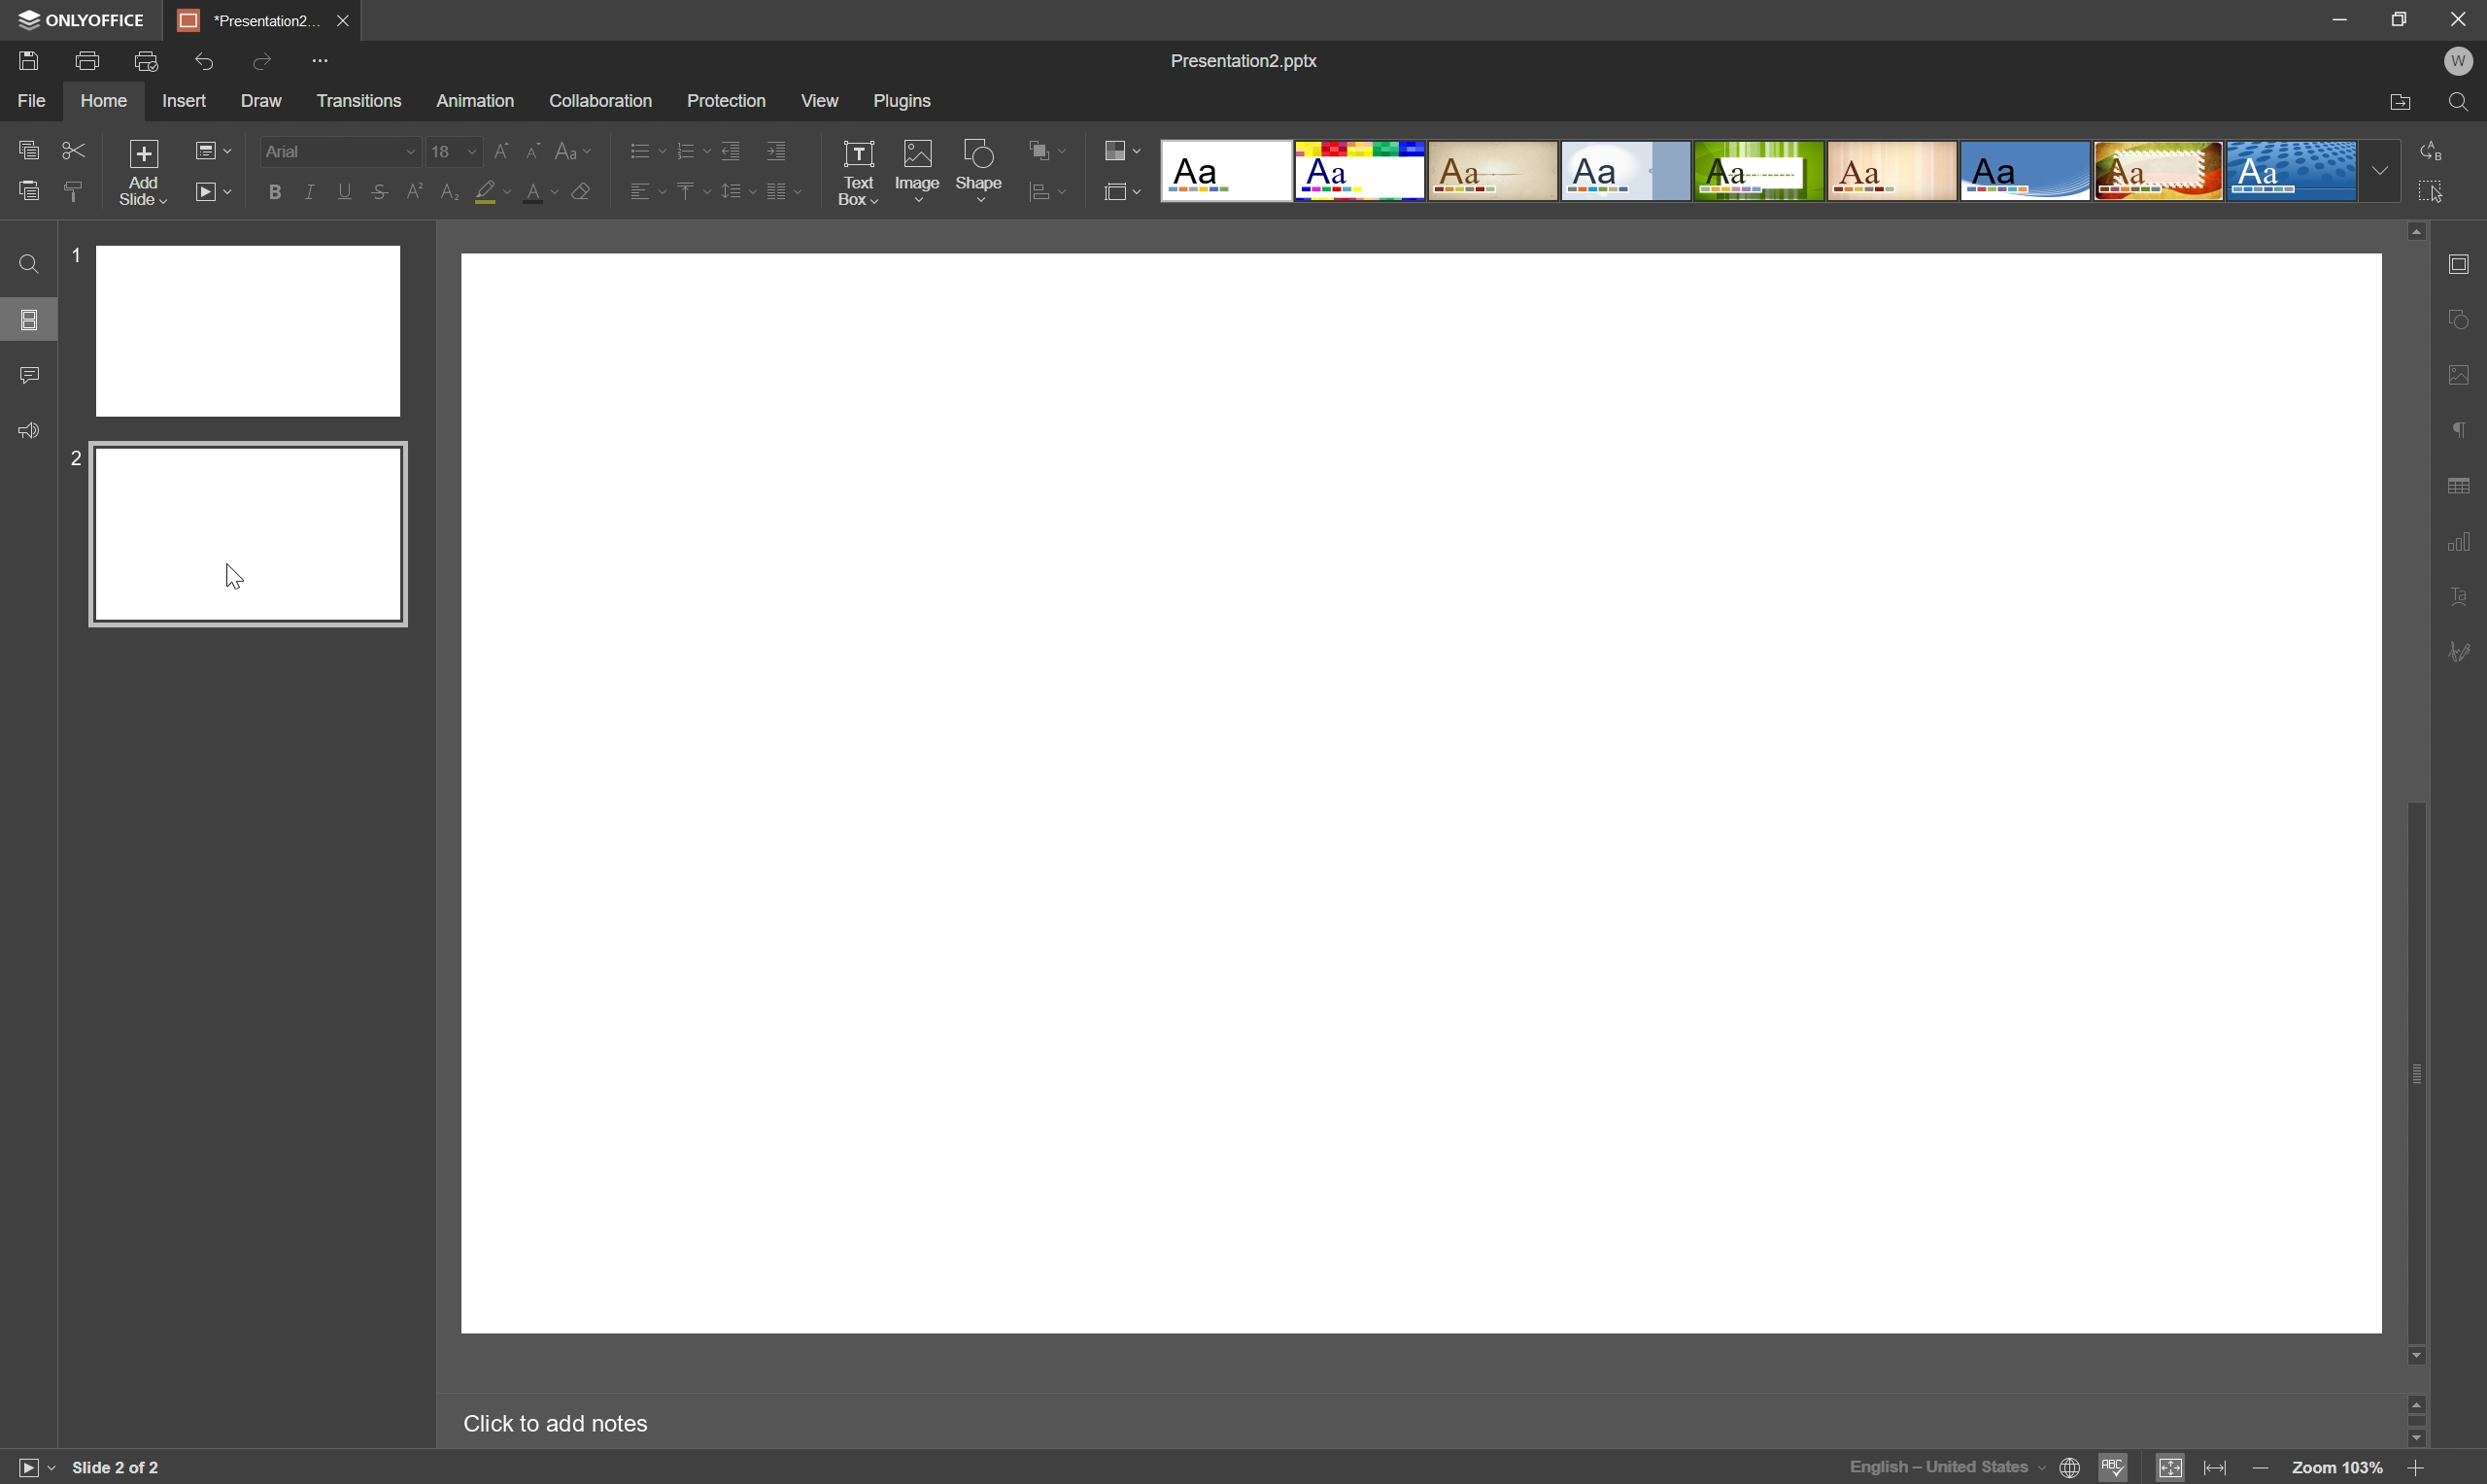  I want to click on Bullets, so click(642, 146).